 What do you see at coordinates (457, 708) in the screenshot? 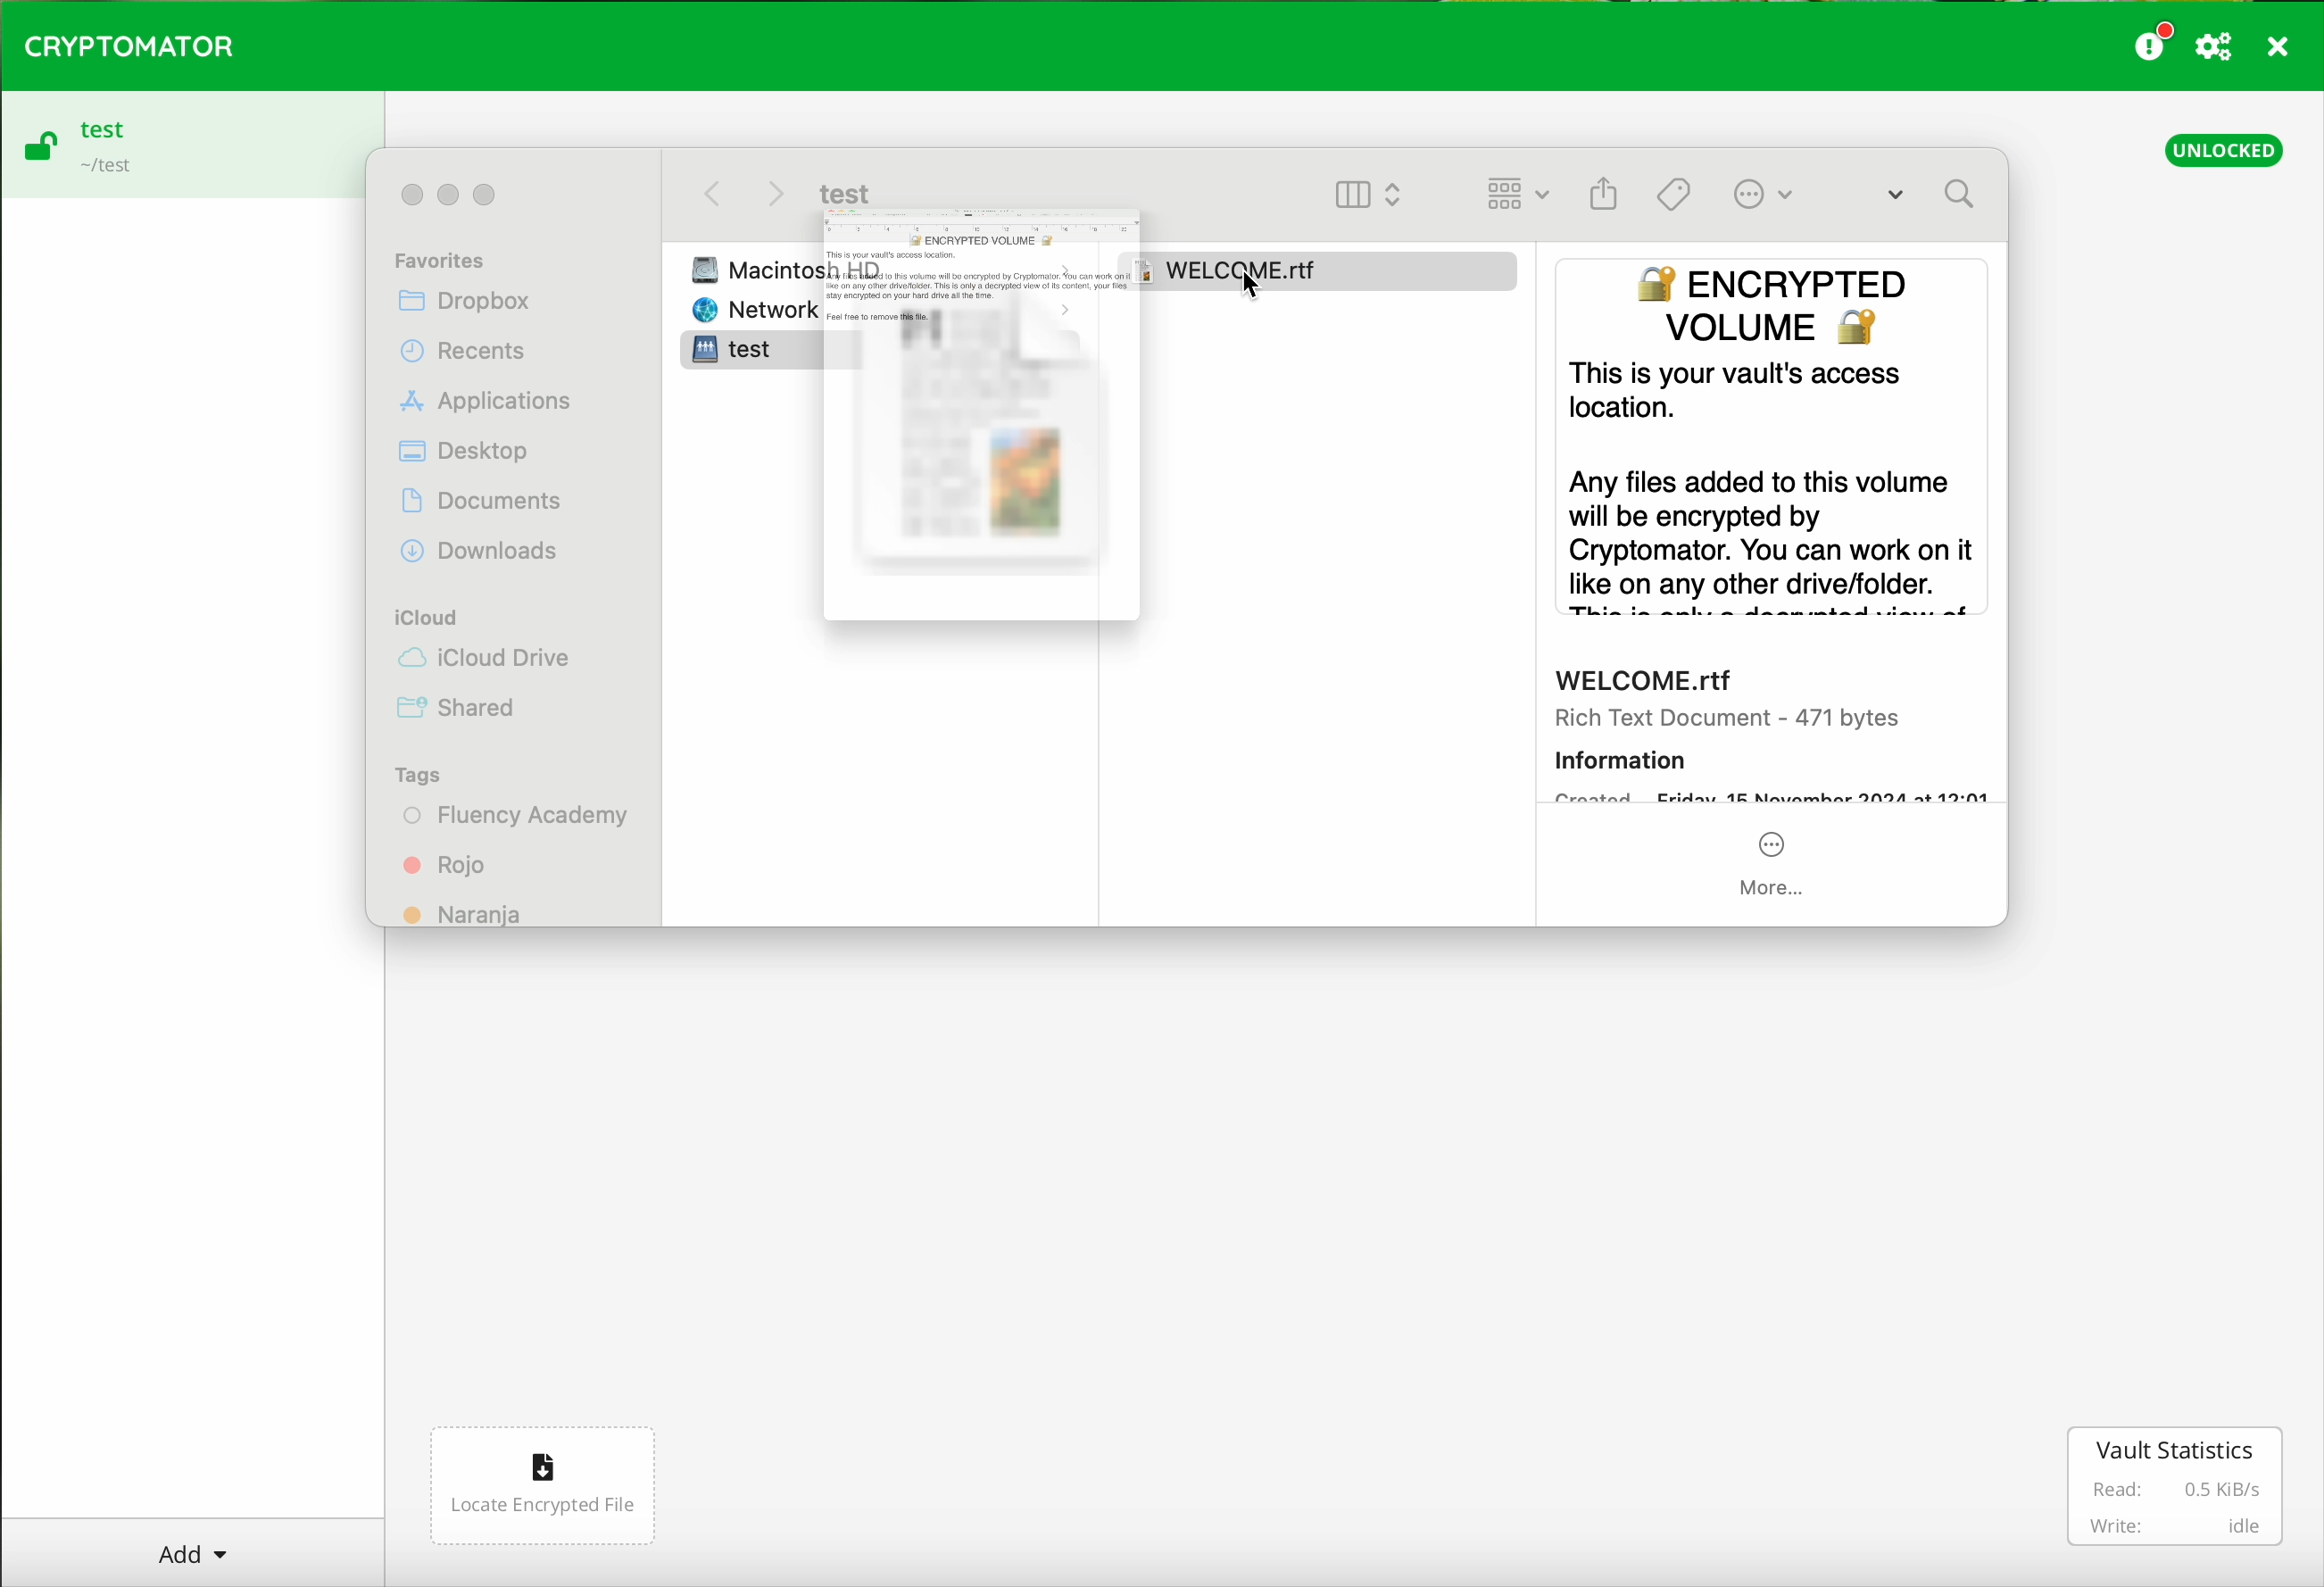
I see `Shared` at bounding box center [457, 708].